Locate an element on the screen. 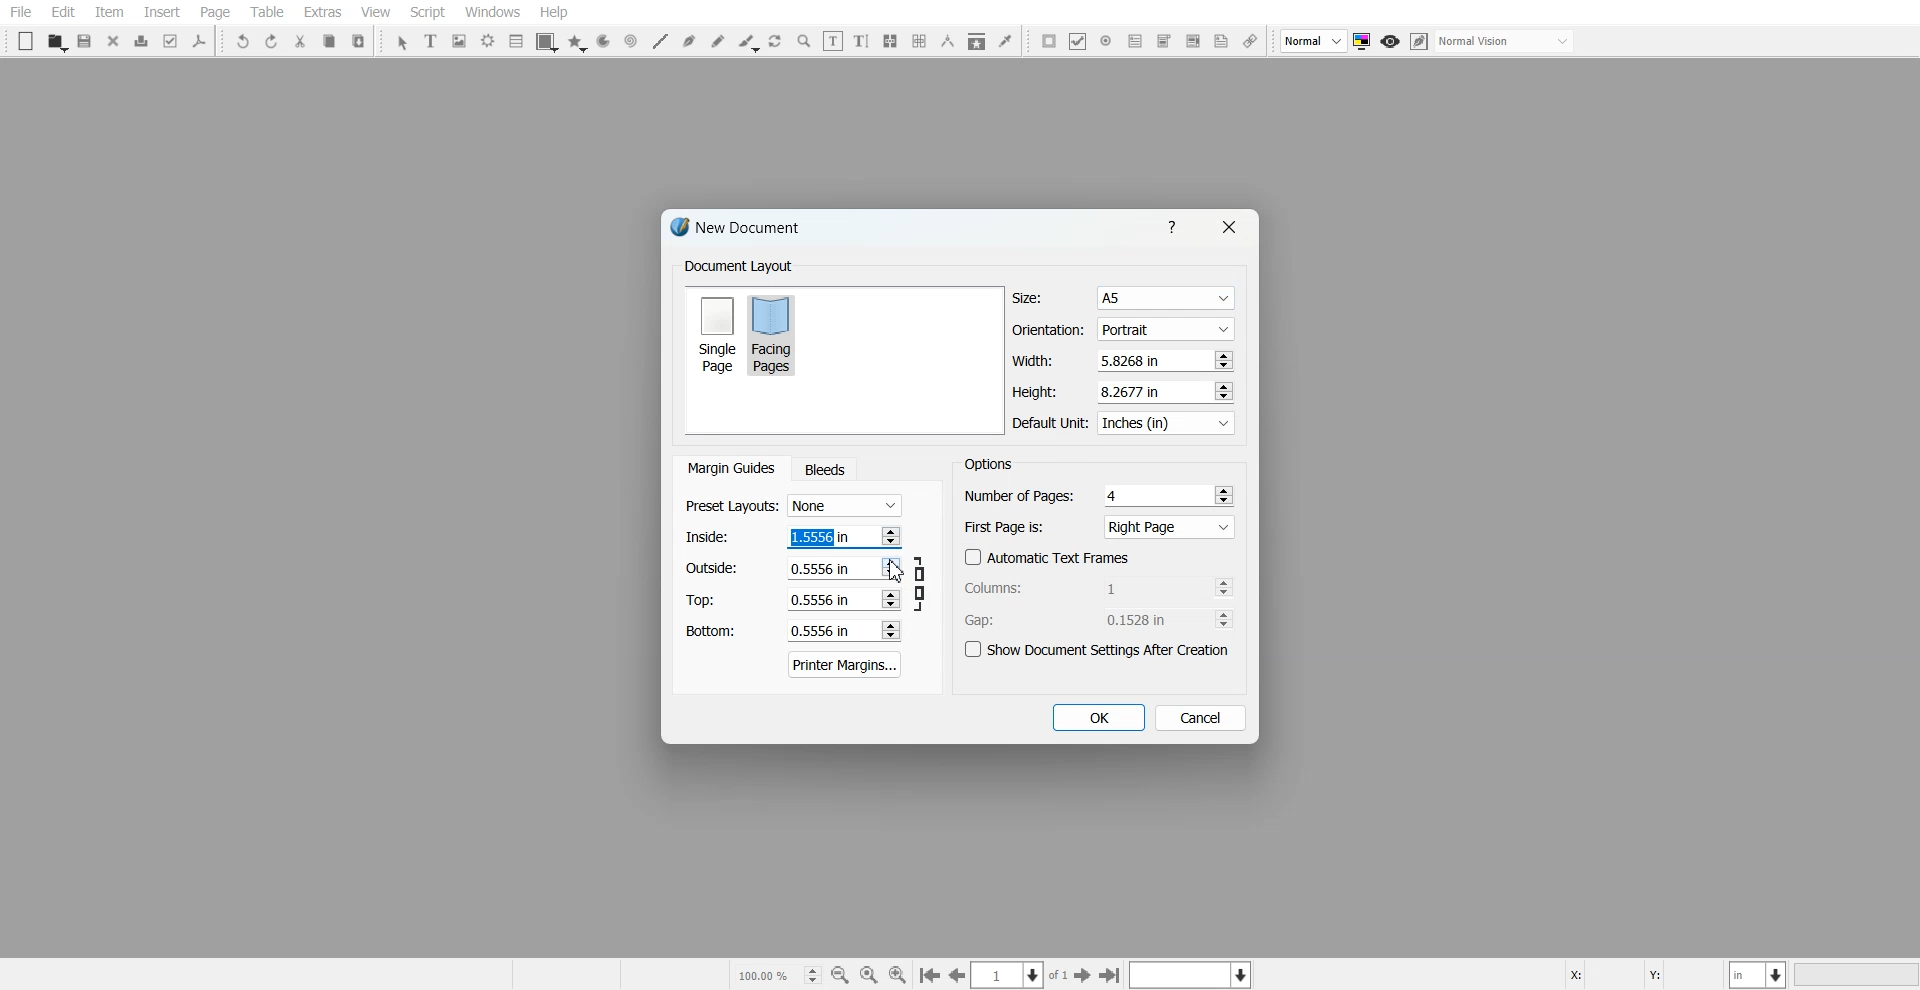 The width and height of the screenshot is (1920, 990). 1 is located at coordinates (1141, 587).